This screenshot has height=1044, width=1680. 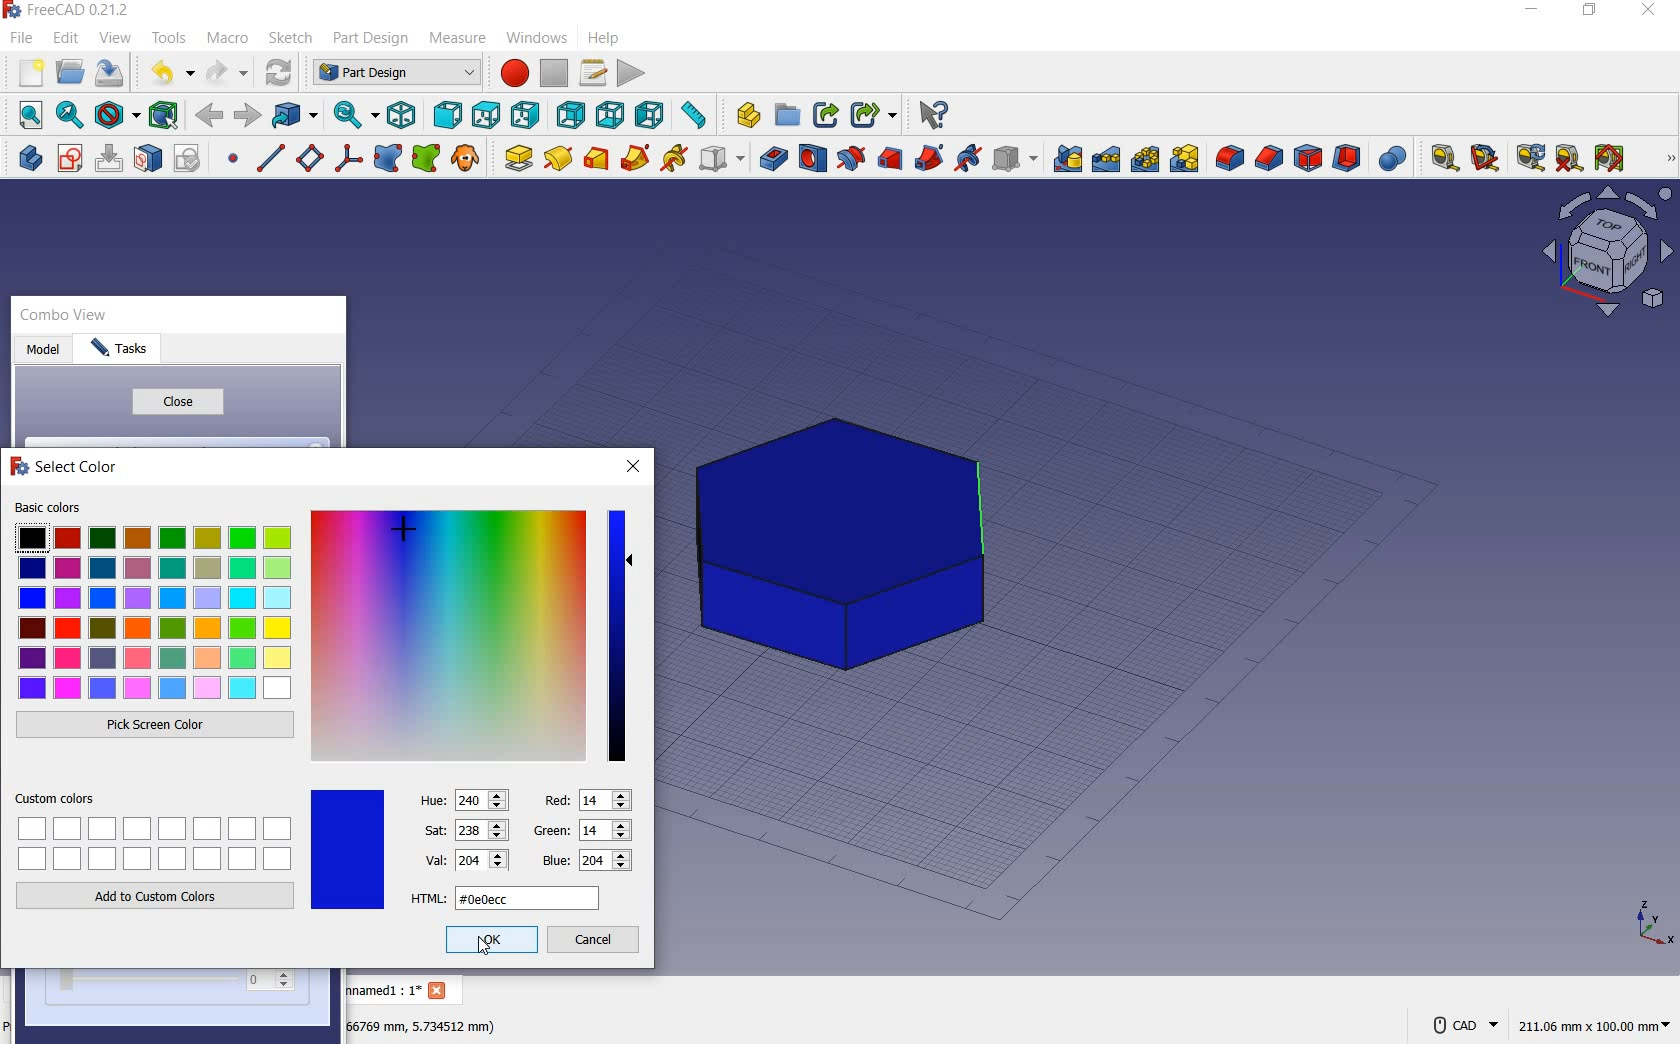 I want to click on stop macro recording, so click(x=554, y=73).